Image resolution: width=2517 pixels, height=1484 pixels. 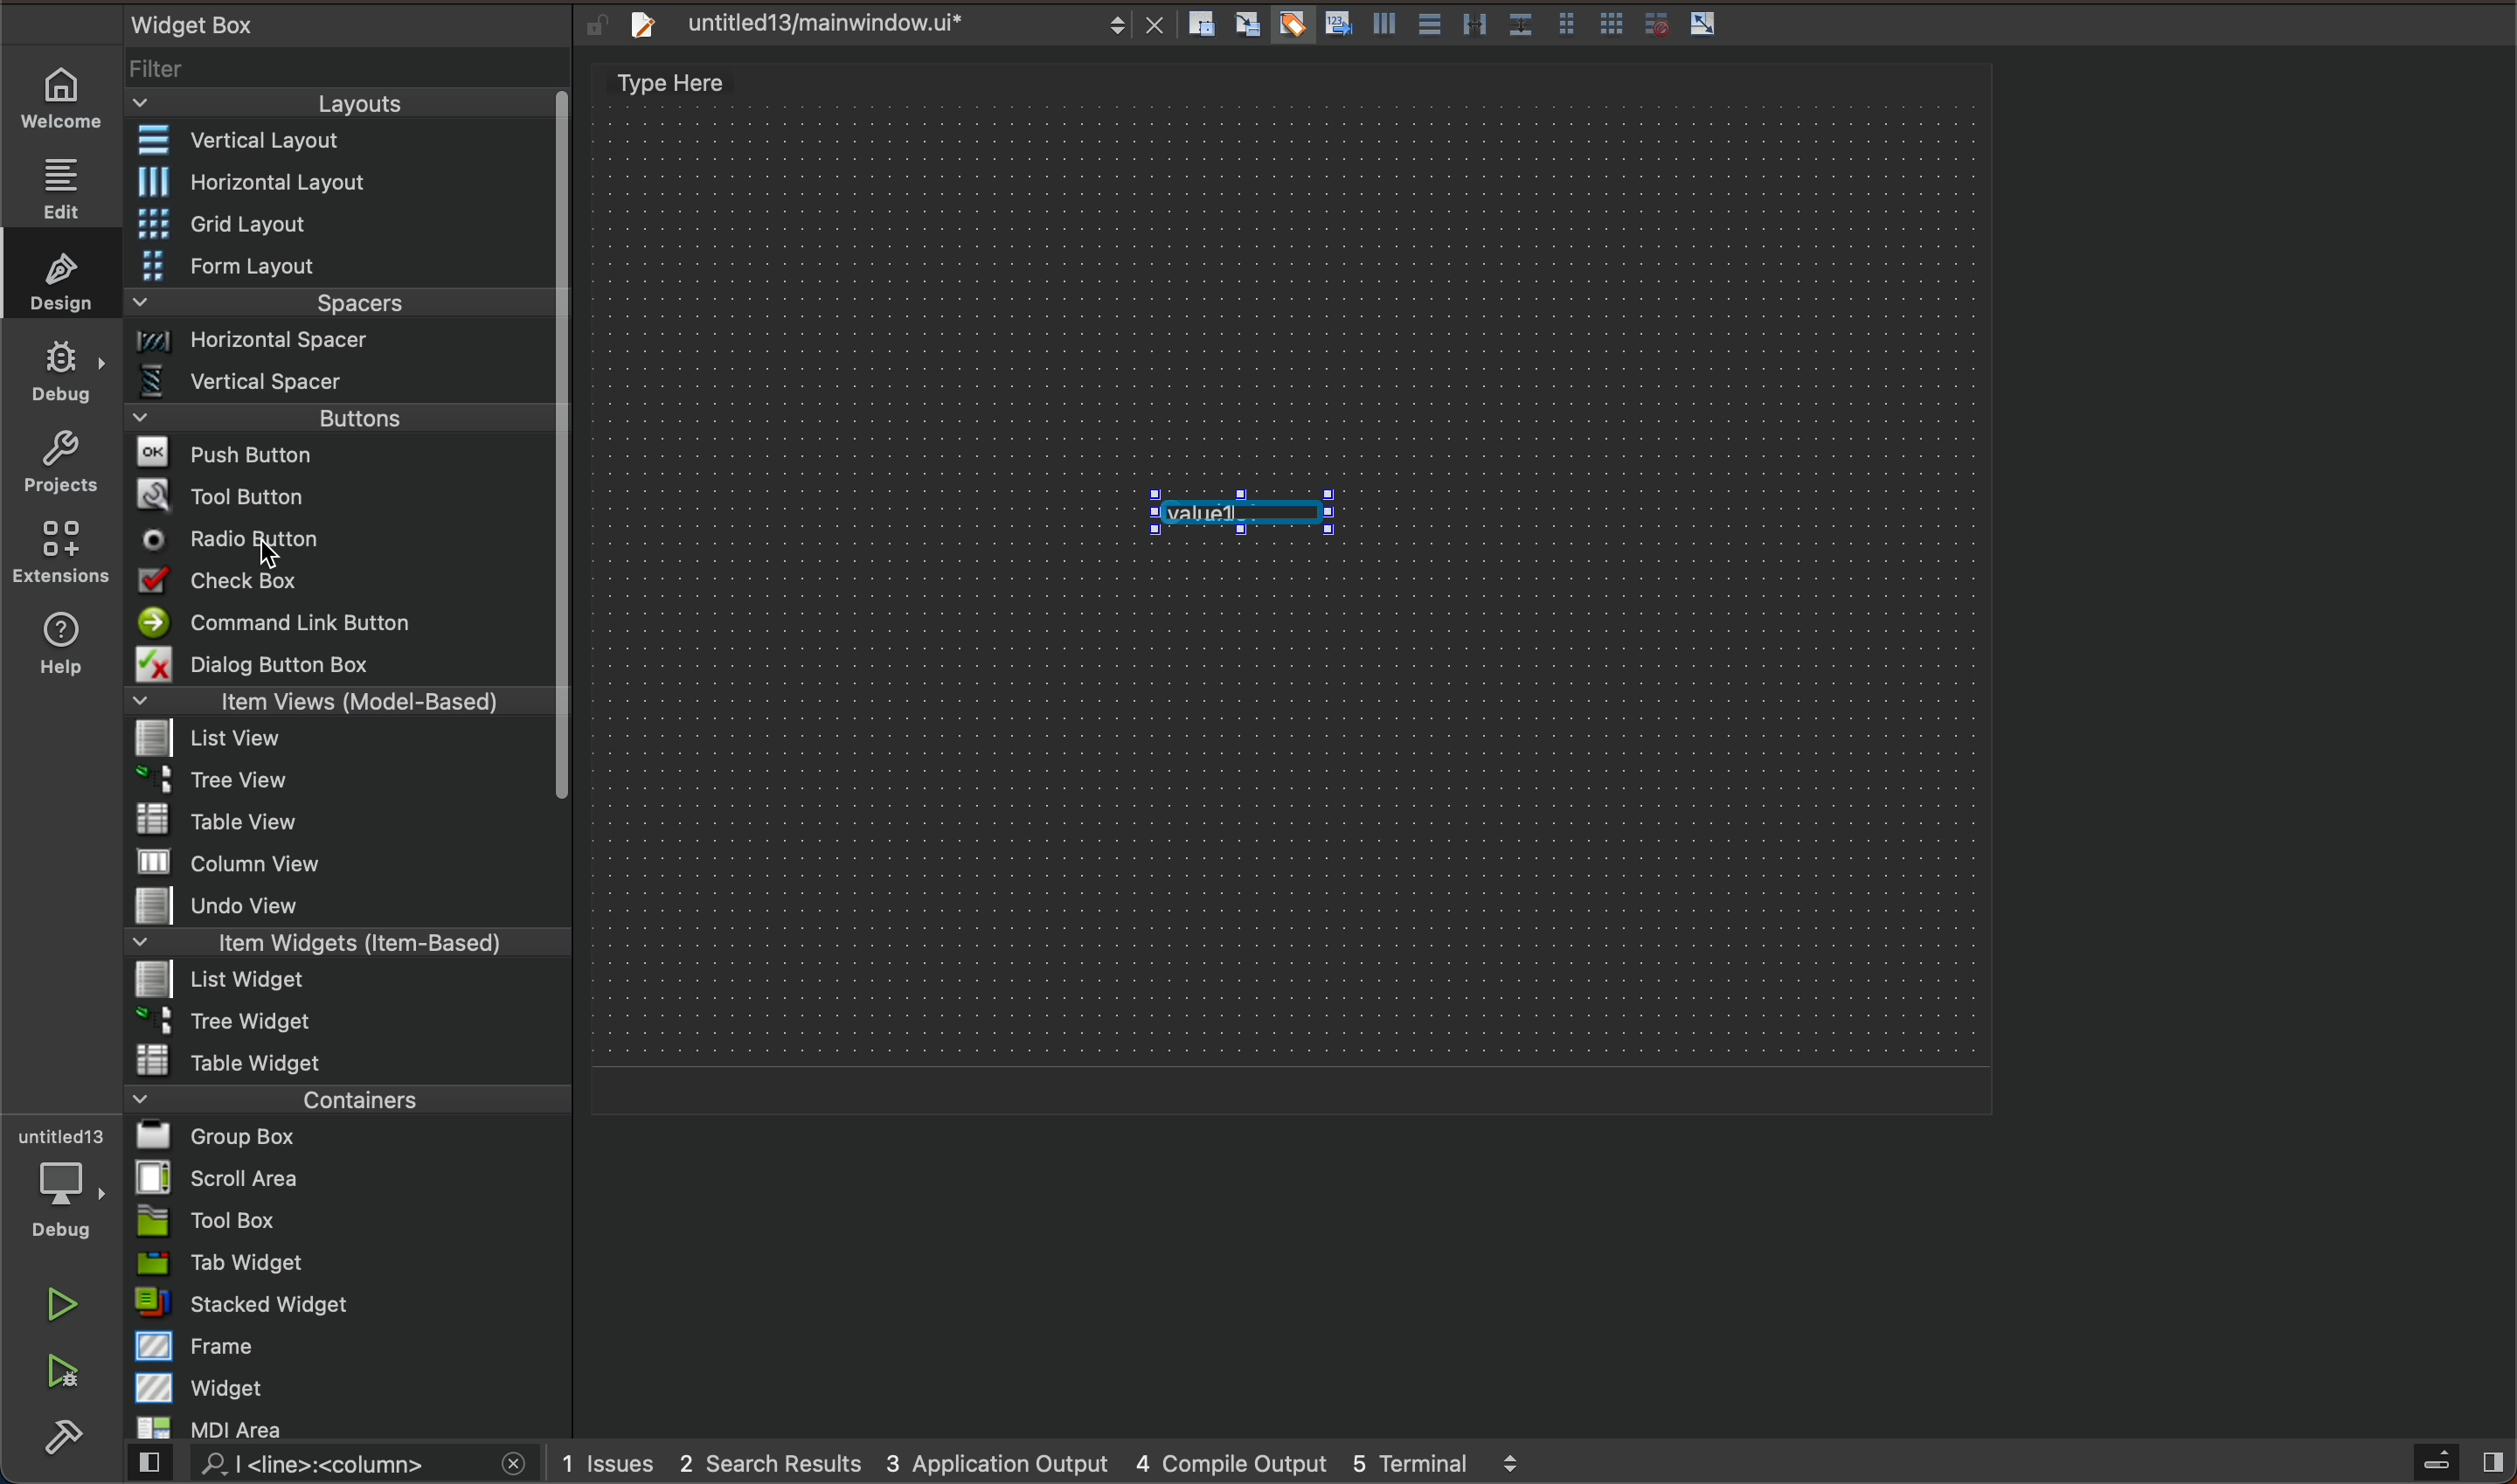 I want to click on file tab, so click(x=890, y=25).